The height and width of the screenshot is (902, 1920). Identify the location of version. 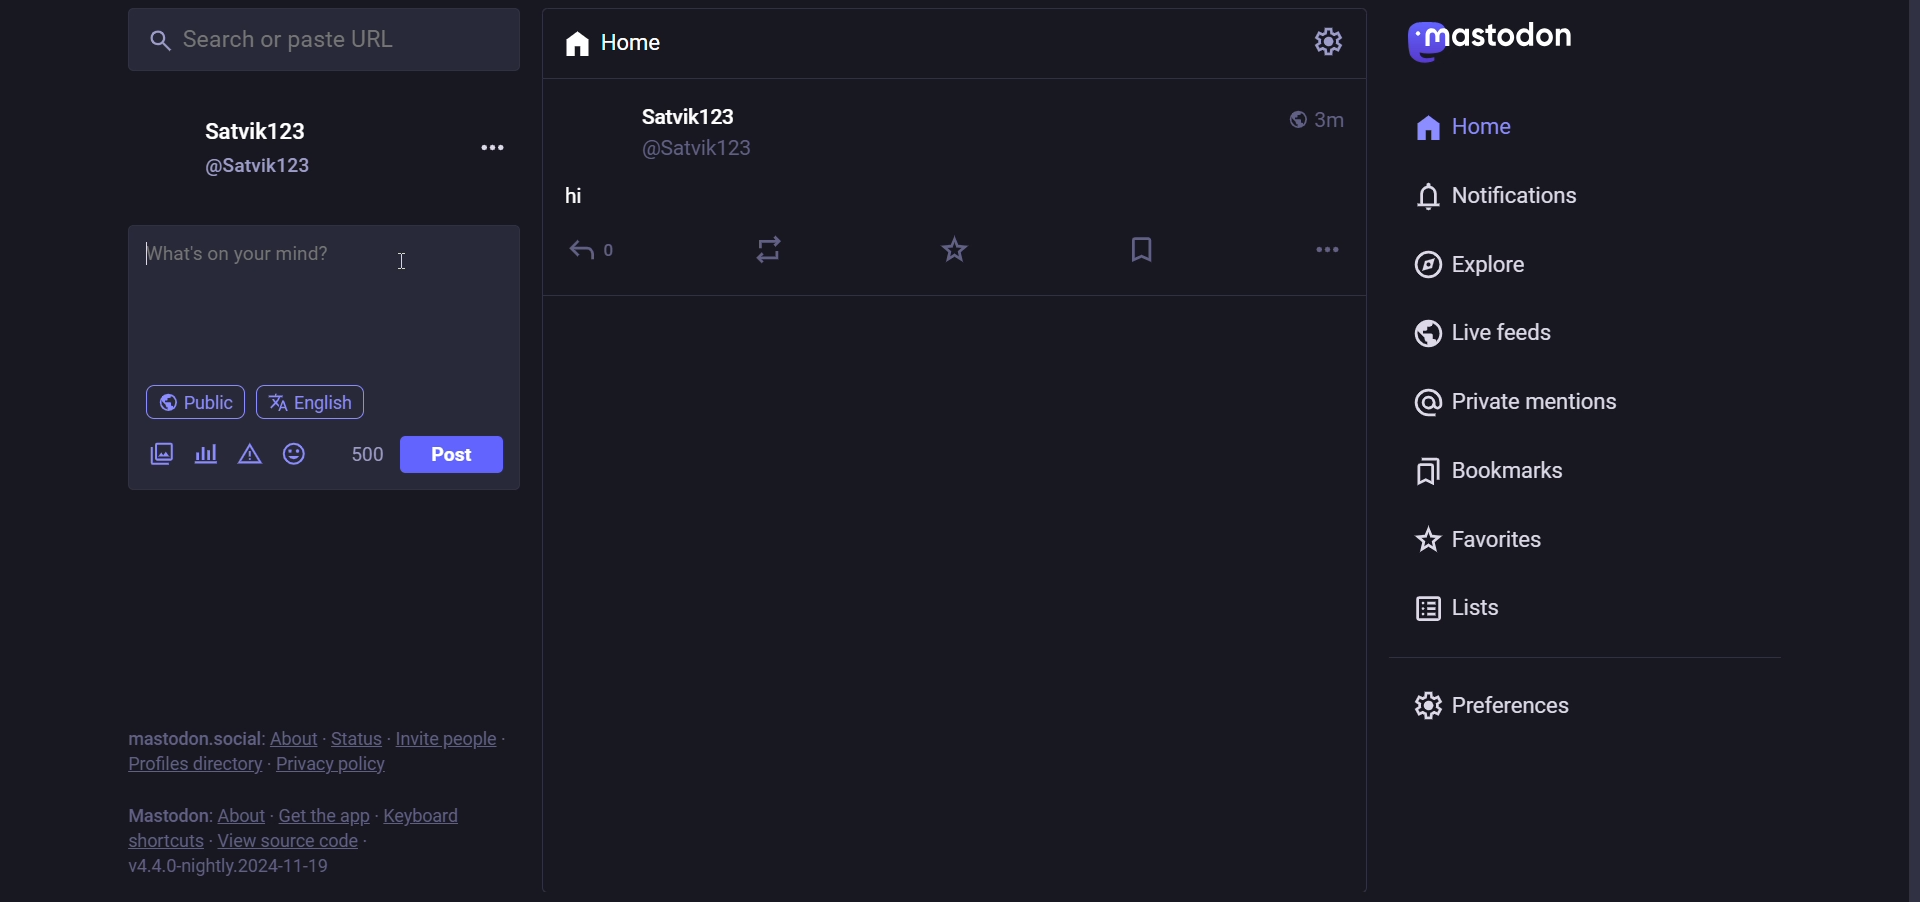
(227, 867).